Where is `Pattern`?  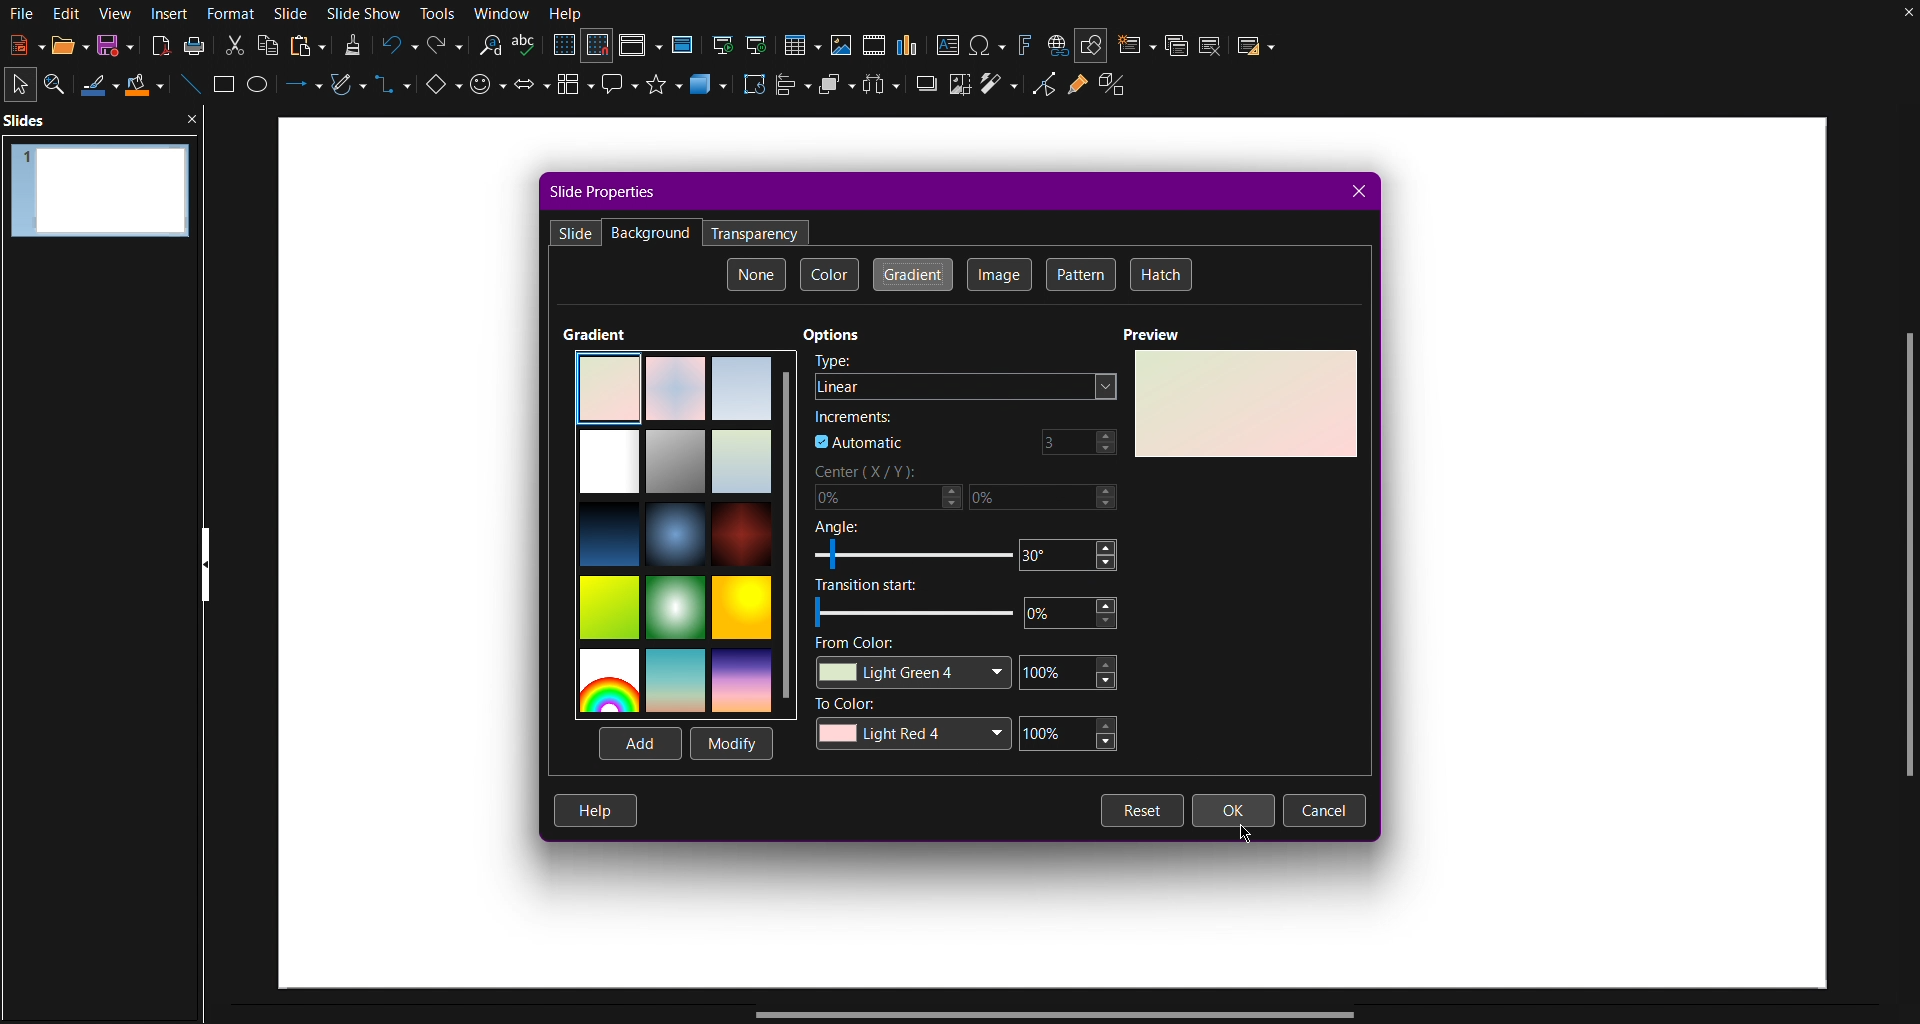 Pattern is located at coordinates (1080, 275).